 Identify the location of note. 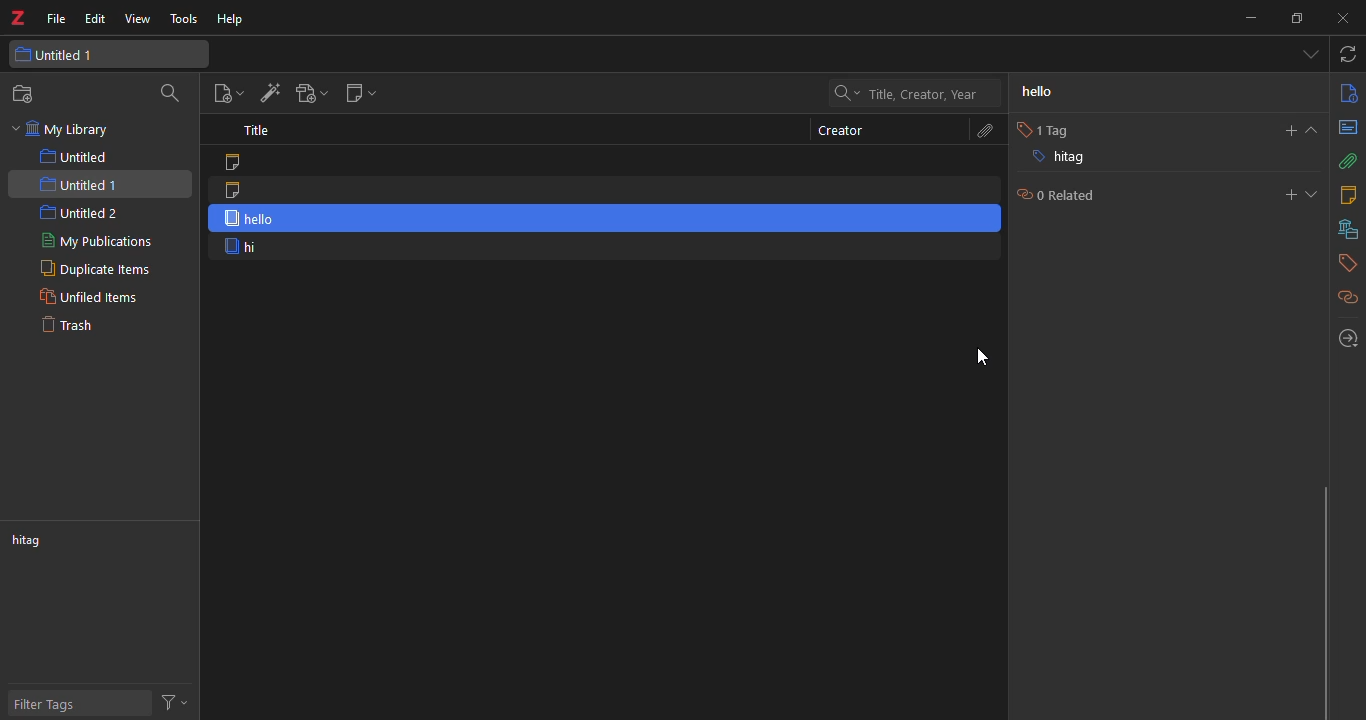
(241, 163).